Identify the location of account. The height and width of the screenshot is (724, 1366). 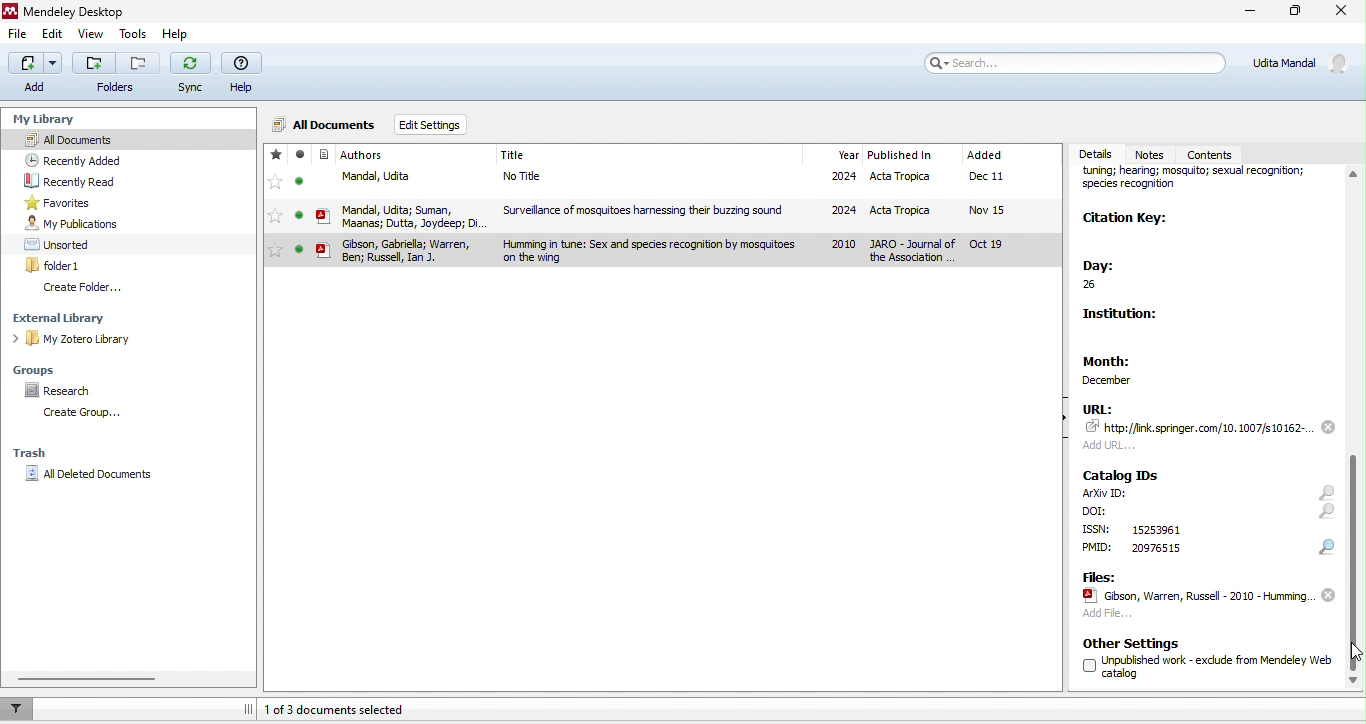
(1302, 62).